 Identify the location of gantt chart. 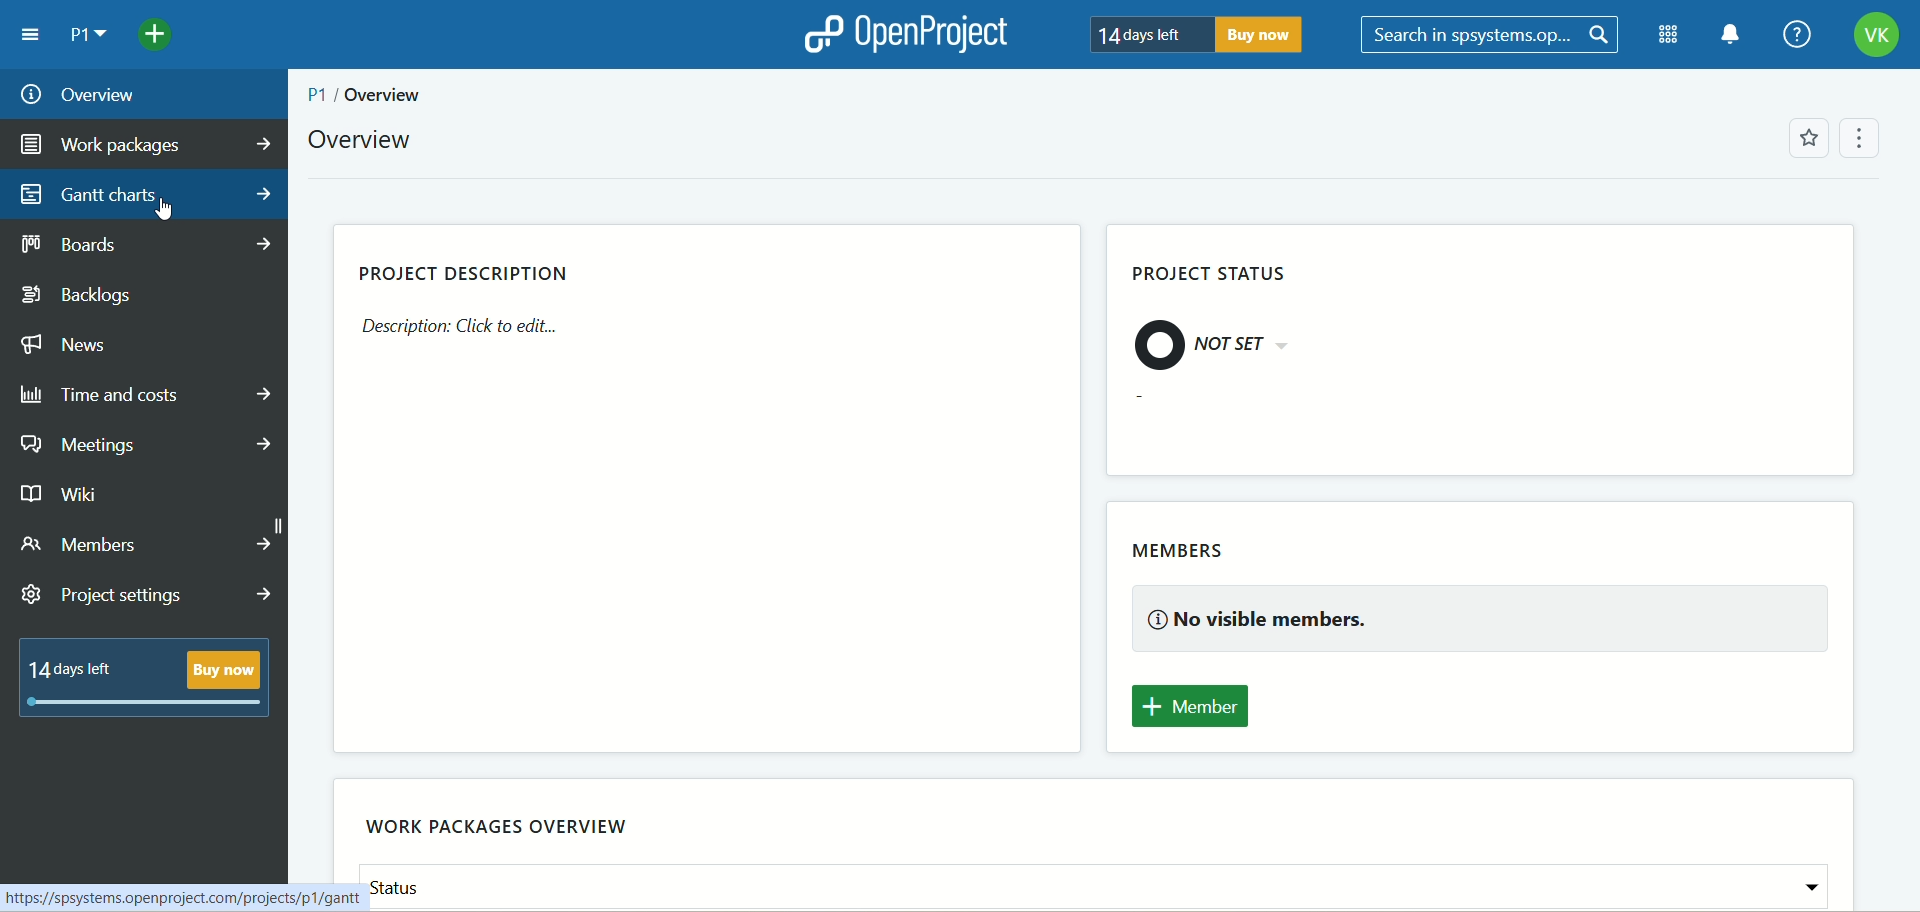
(145, 195).